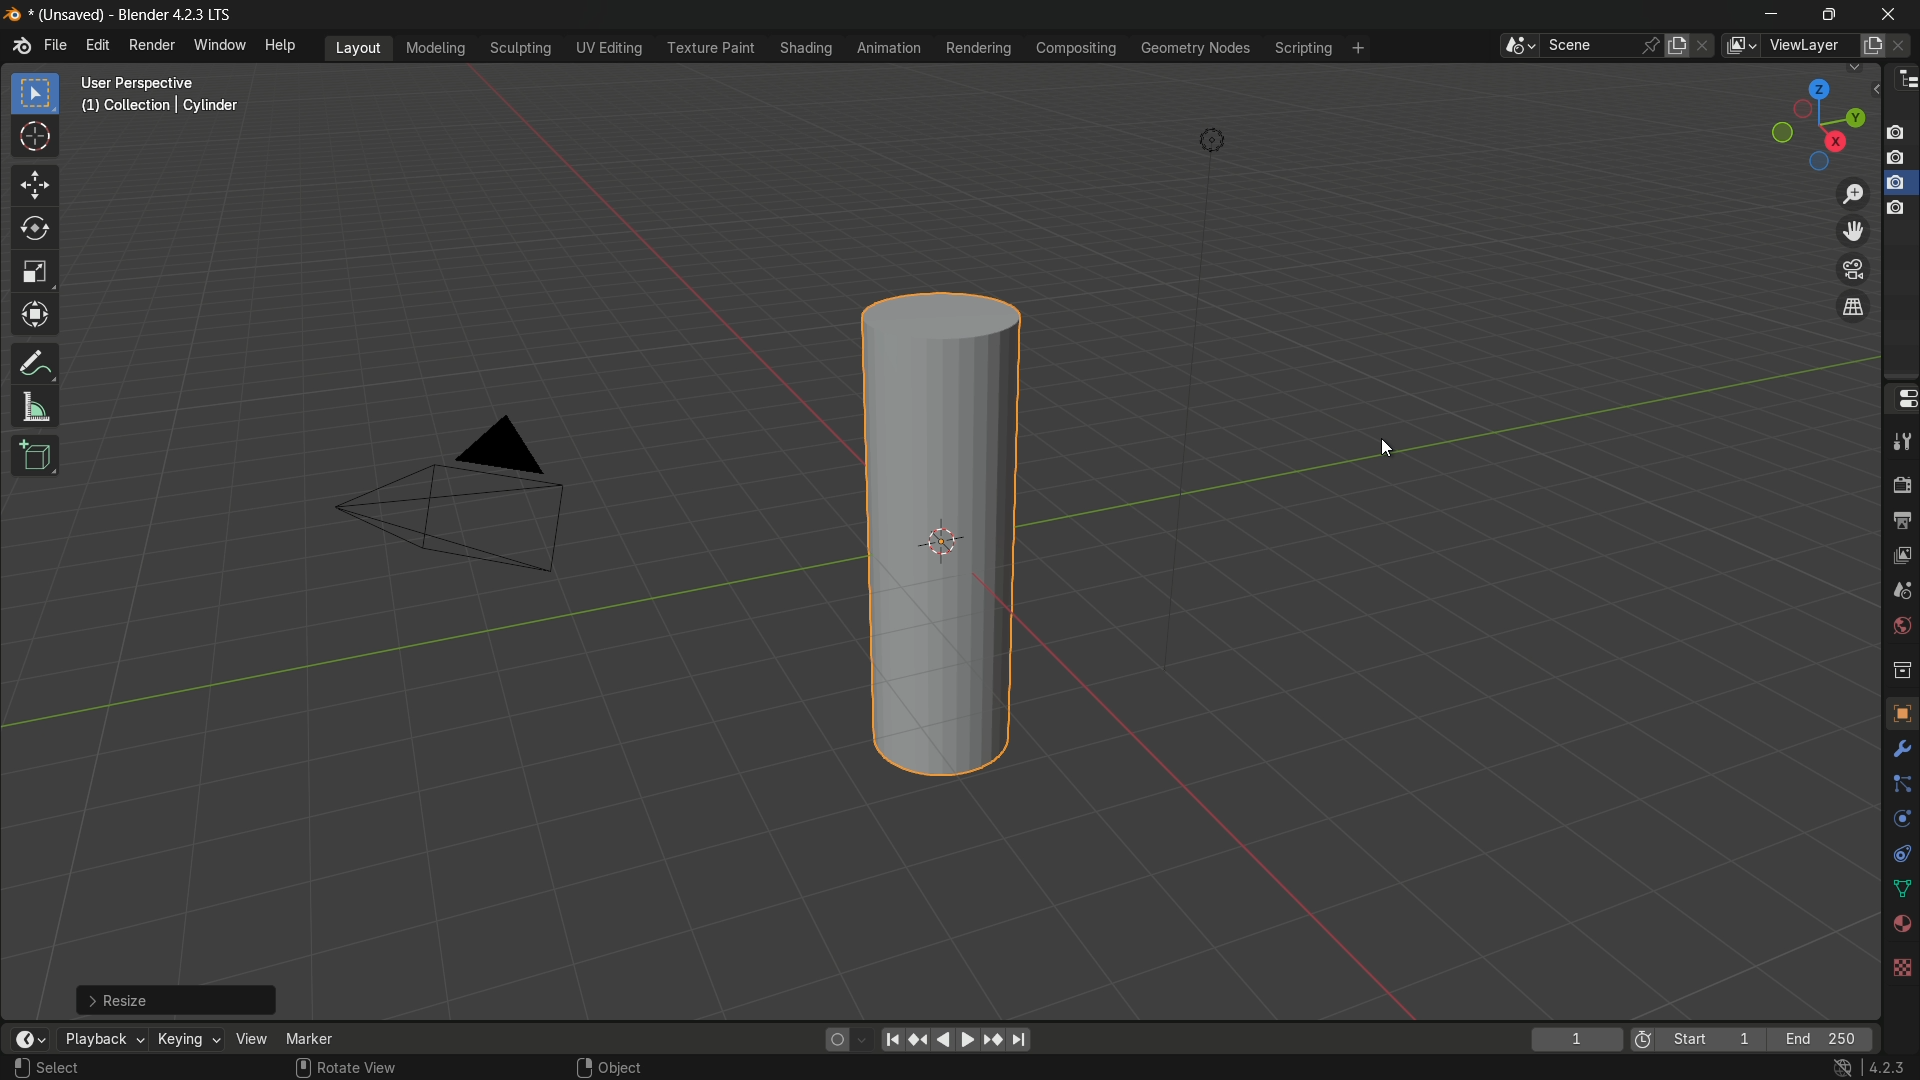  What do you see at coordinates (889, 48) in the screenshot?
I see `animation` at bounding box center [889, 48].